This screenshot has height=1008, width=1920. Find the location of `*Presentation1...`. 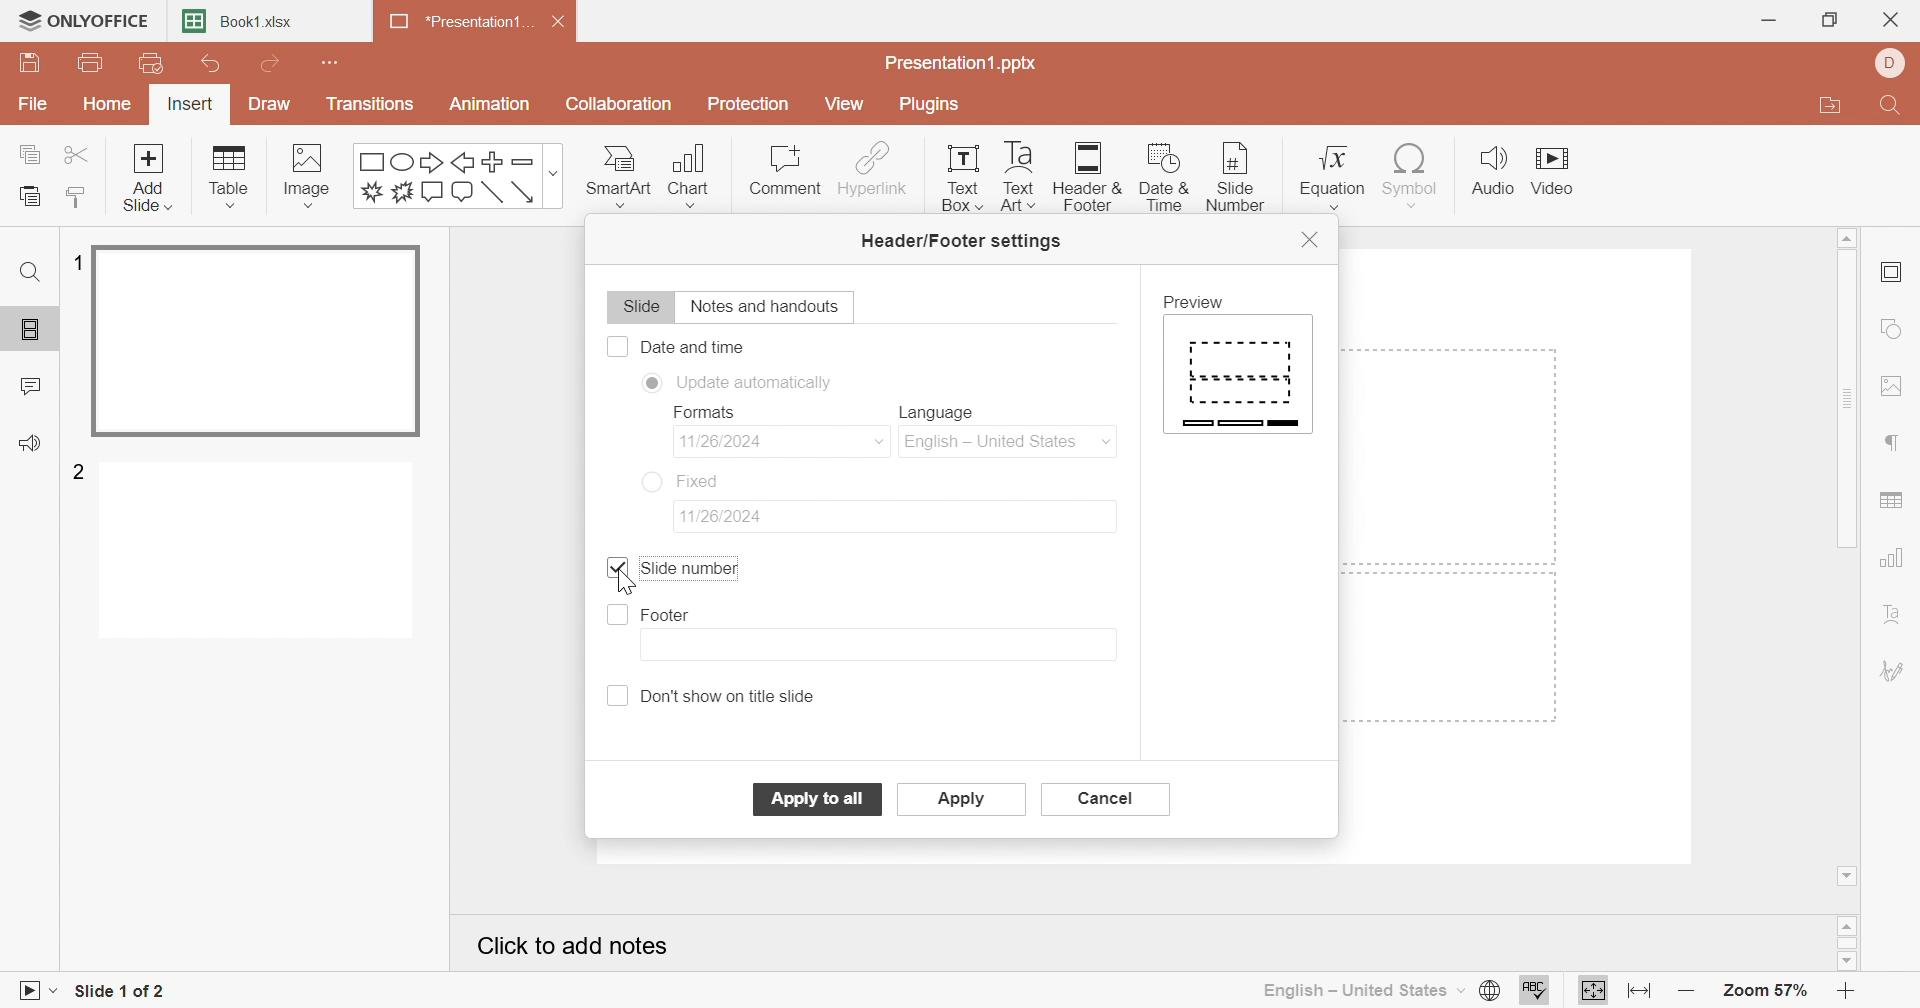

*Presentation1... is located at coordinates (455, 24).